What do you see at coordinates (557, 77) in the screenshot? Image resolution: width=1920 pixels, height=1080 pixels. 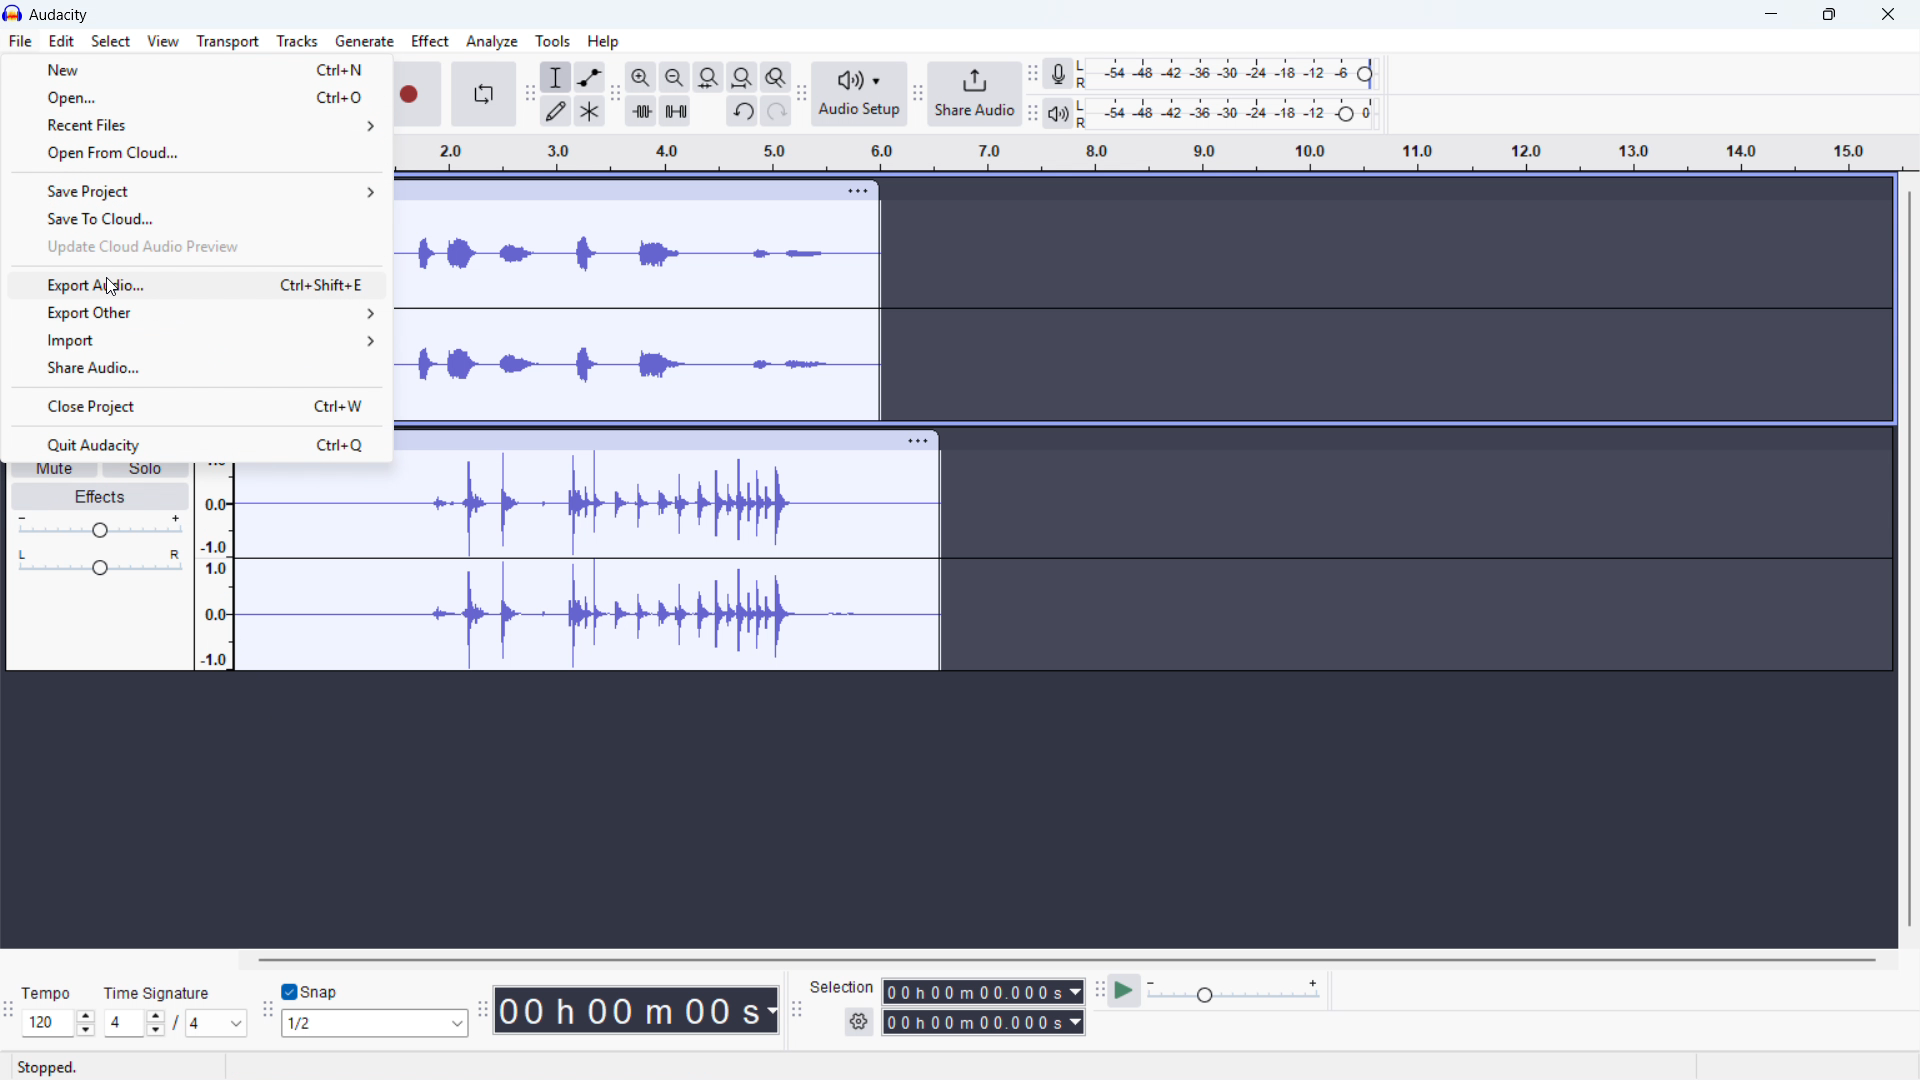 I see `Selection tool` at bounding box center [557, 77].